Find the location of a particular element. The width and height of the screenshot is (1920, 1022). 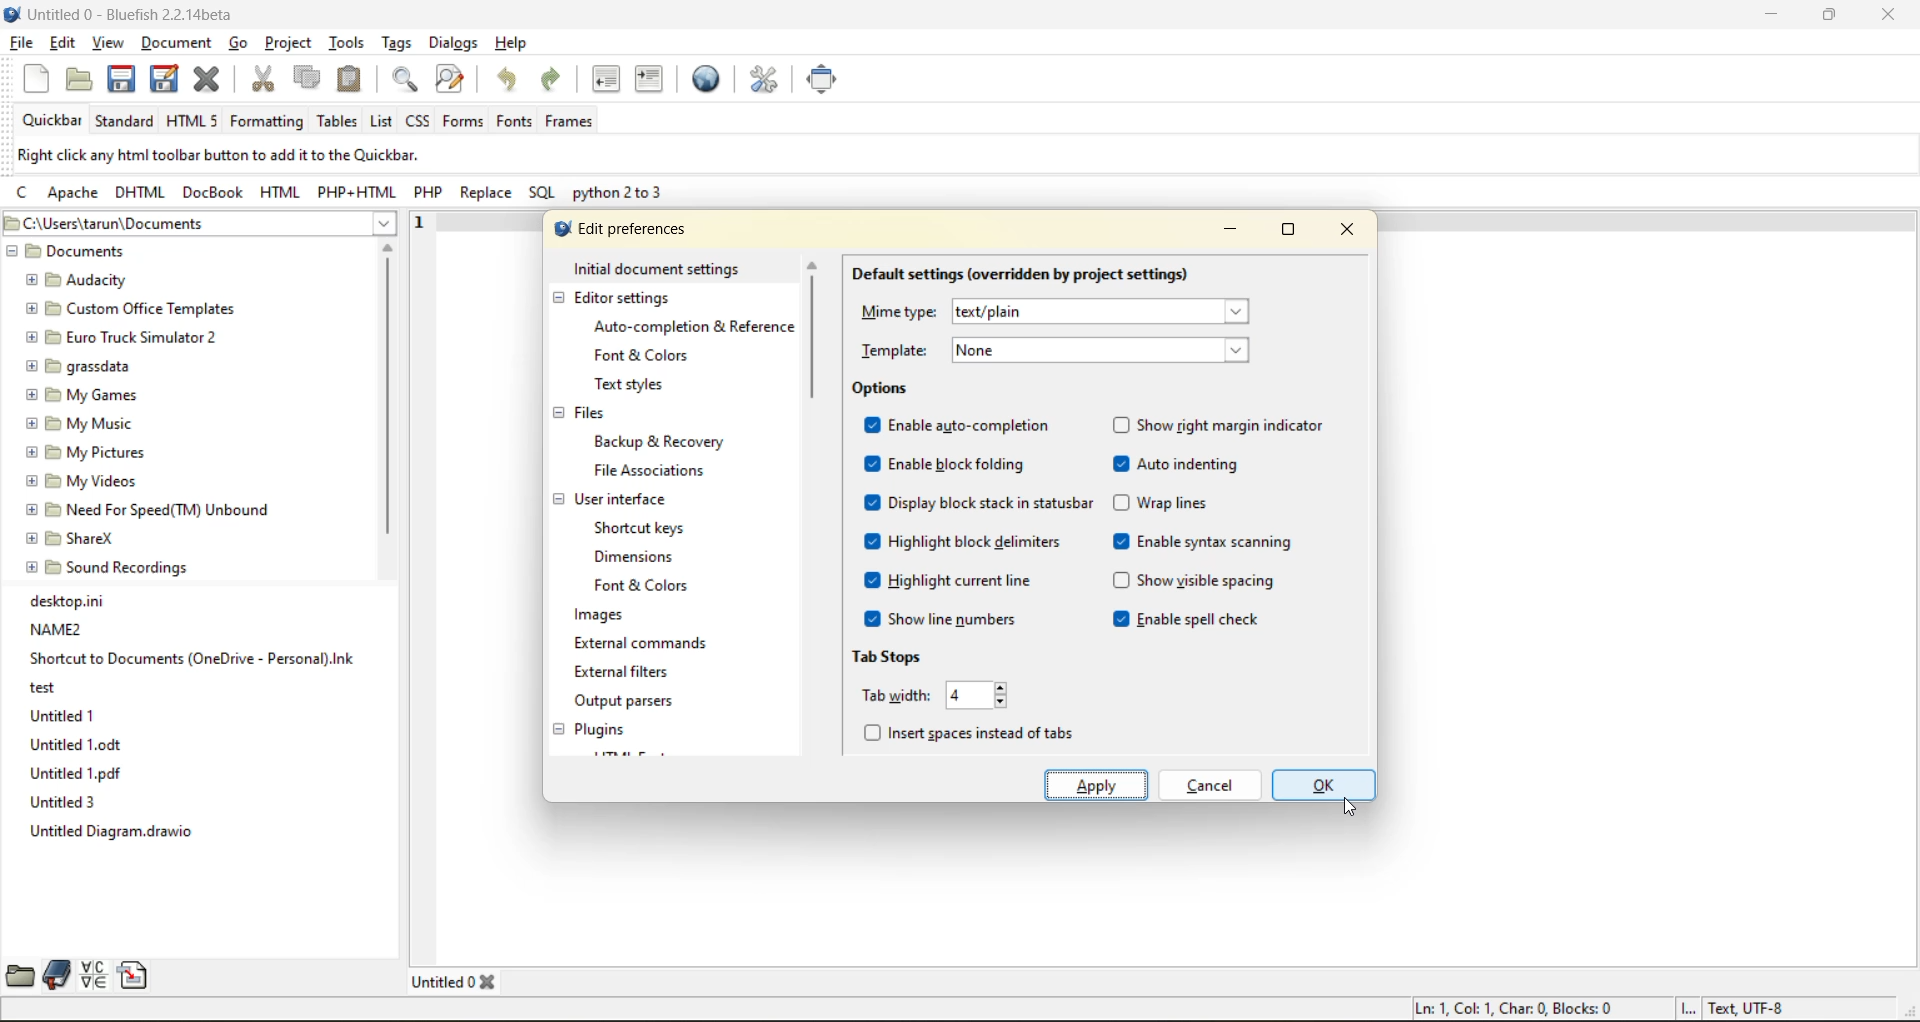

apache is located at coordinates (72, 196).